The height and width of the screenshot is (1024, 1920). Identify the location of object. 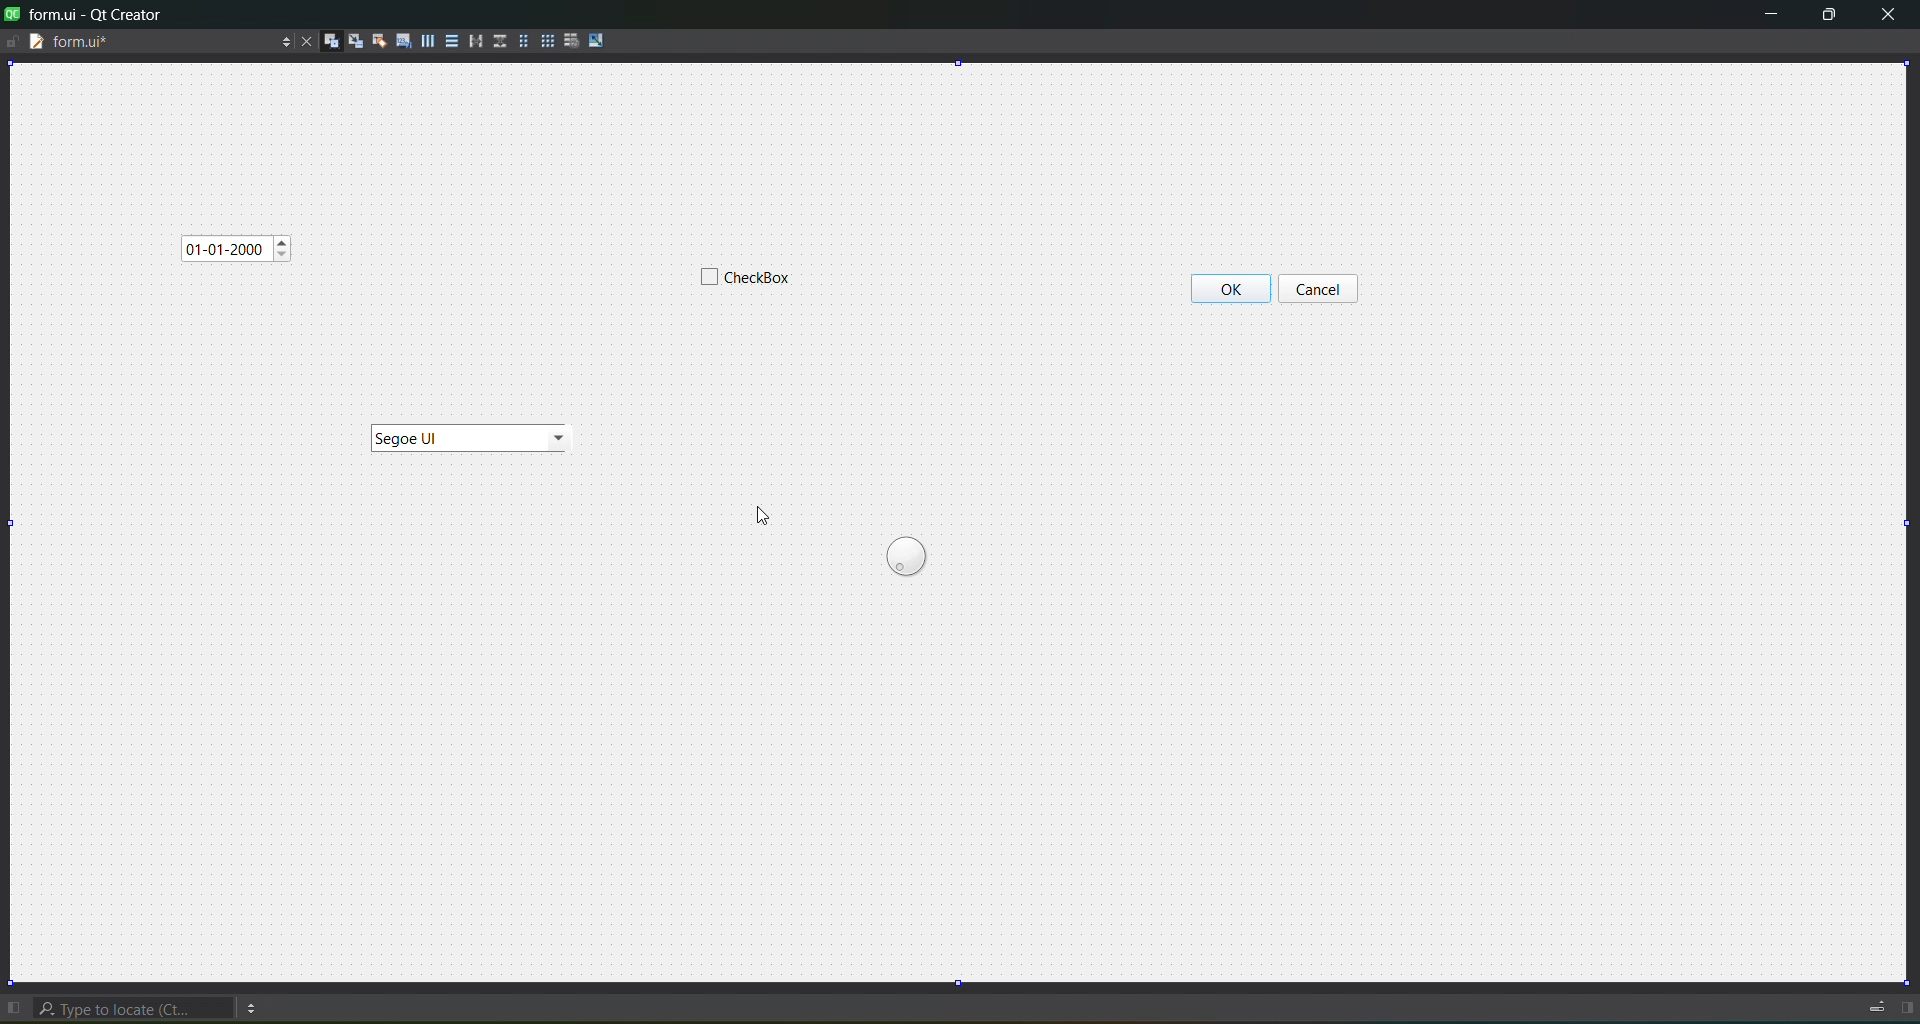
(466, 436).